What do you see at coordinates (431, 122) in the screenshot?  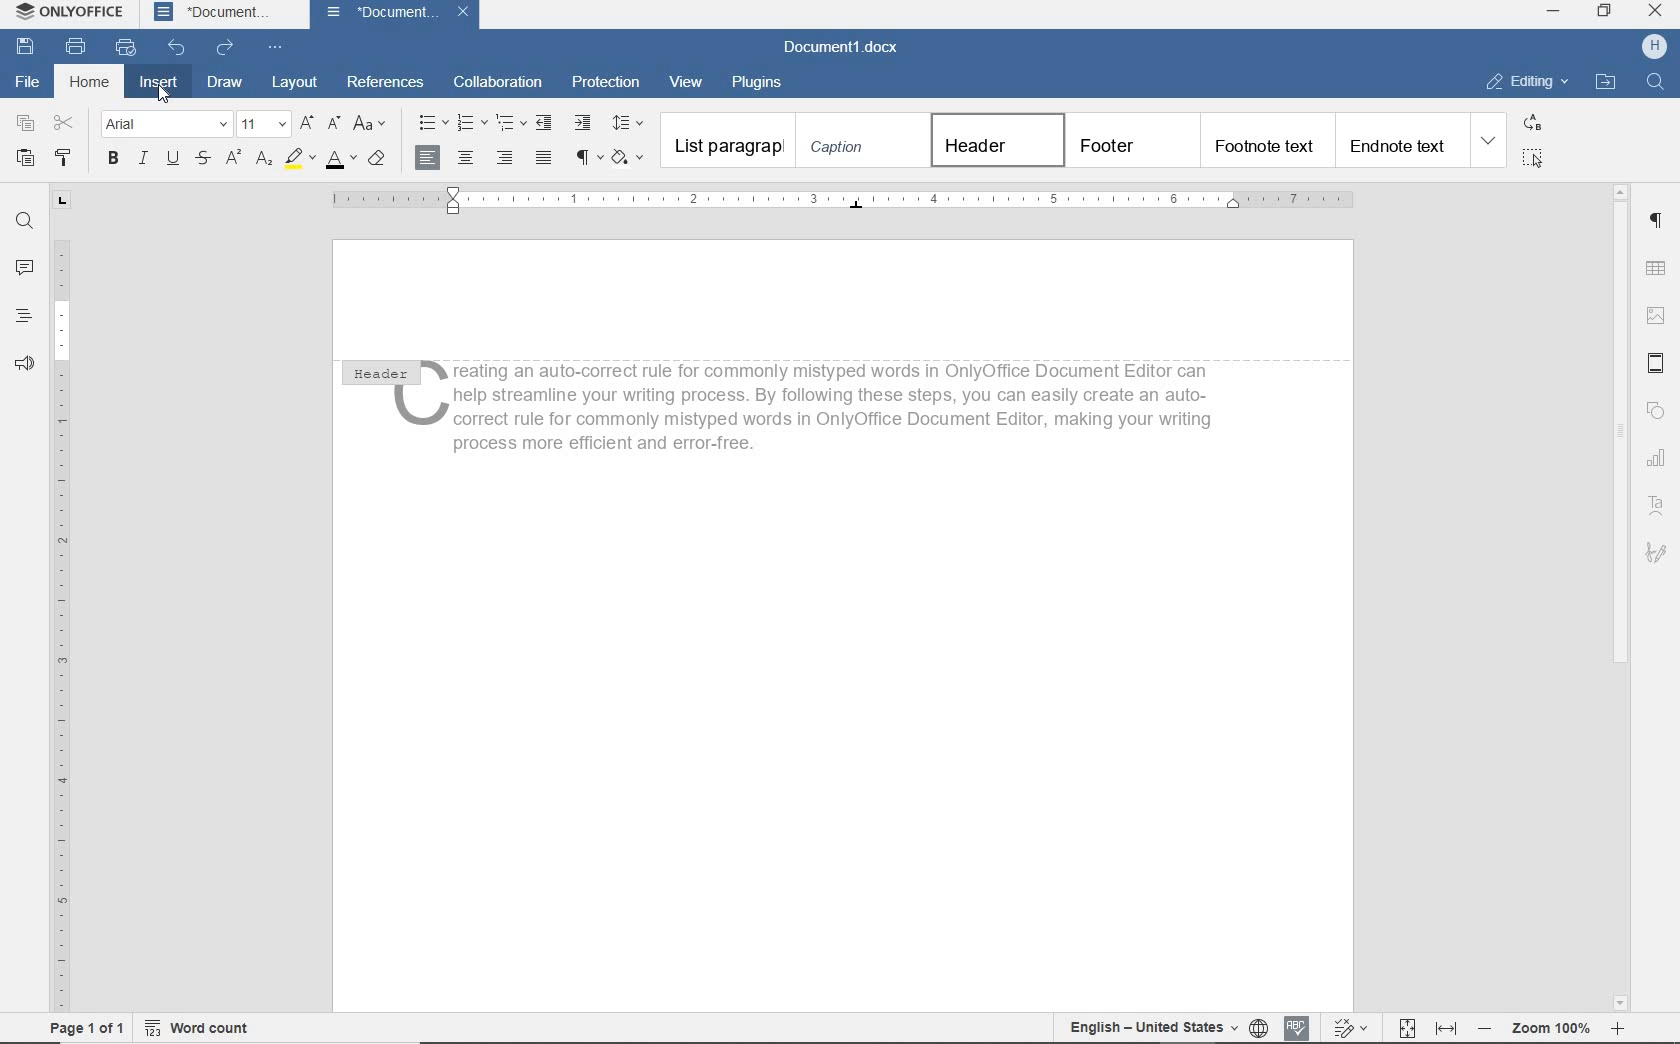 I see `BULLETS` at bounding box center [431, 122].